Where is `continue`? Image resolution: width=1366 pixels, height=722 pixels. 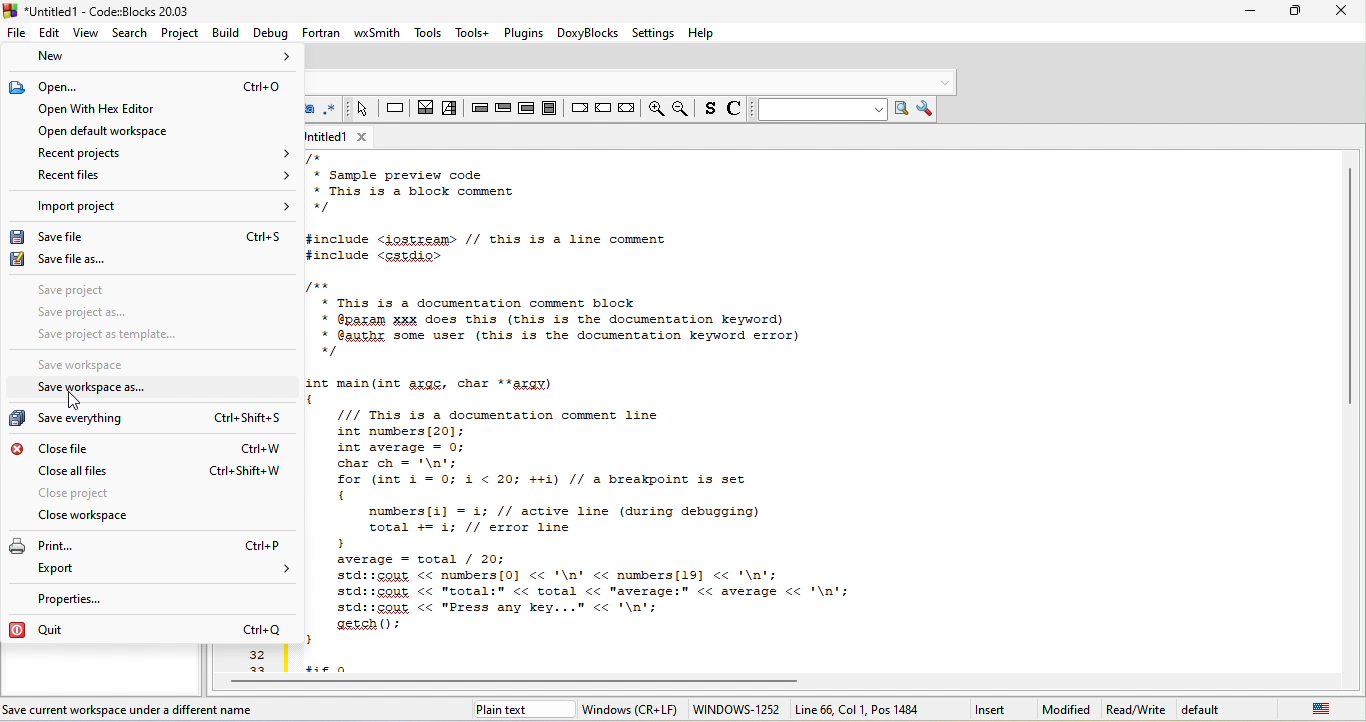
continue is located at coordinates (602, 106).